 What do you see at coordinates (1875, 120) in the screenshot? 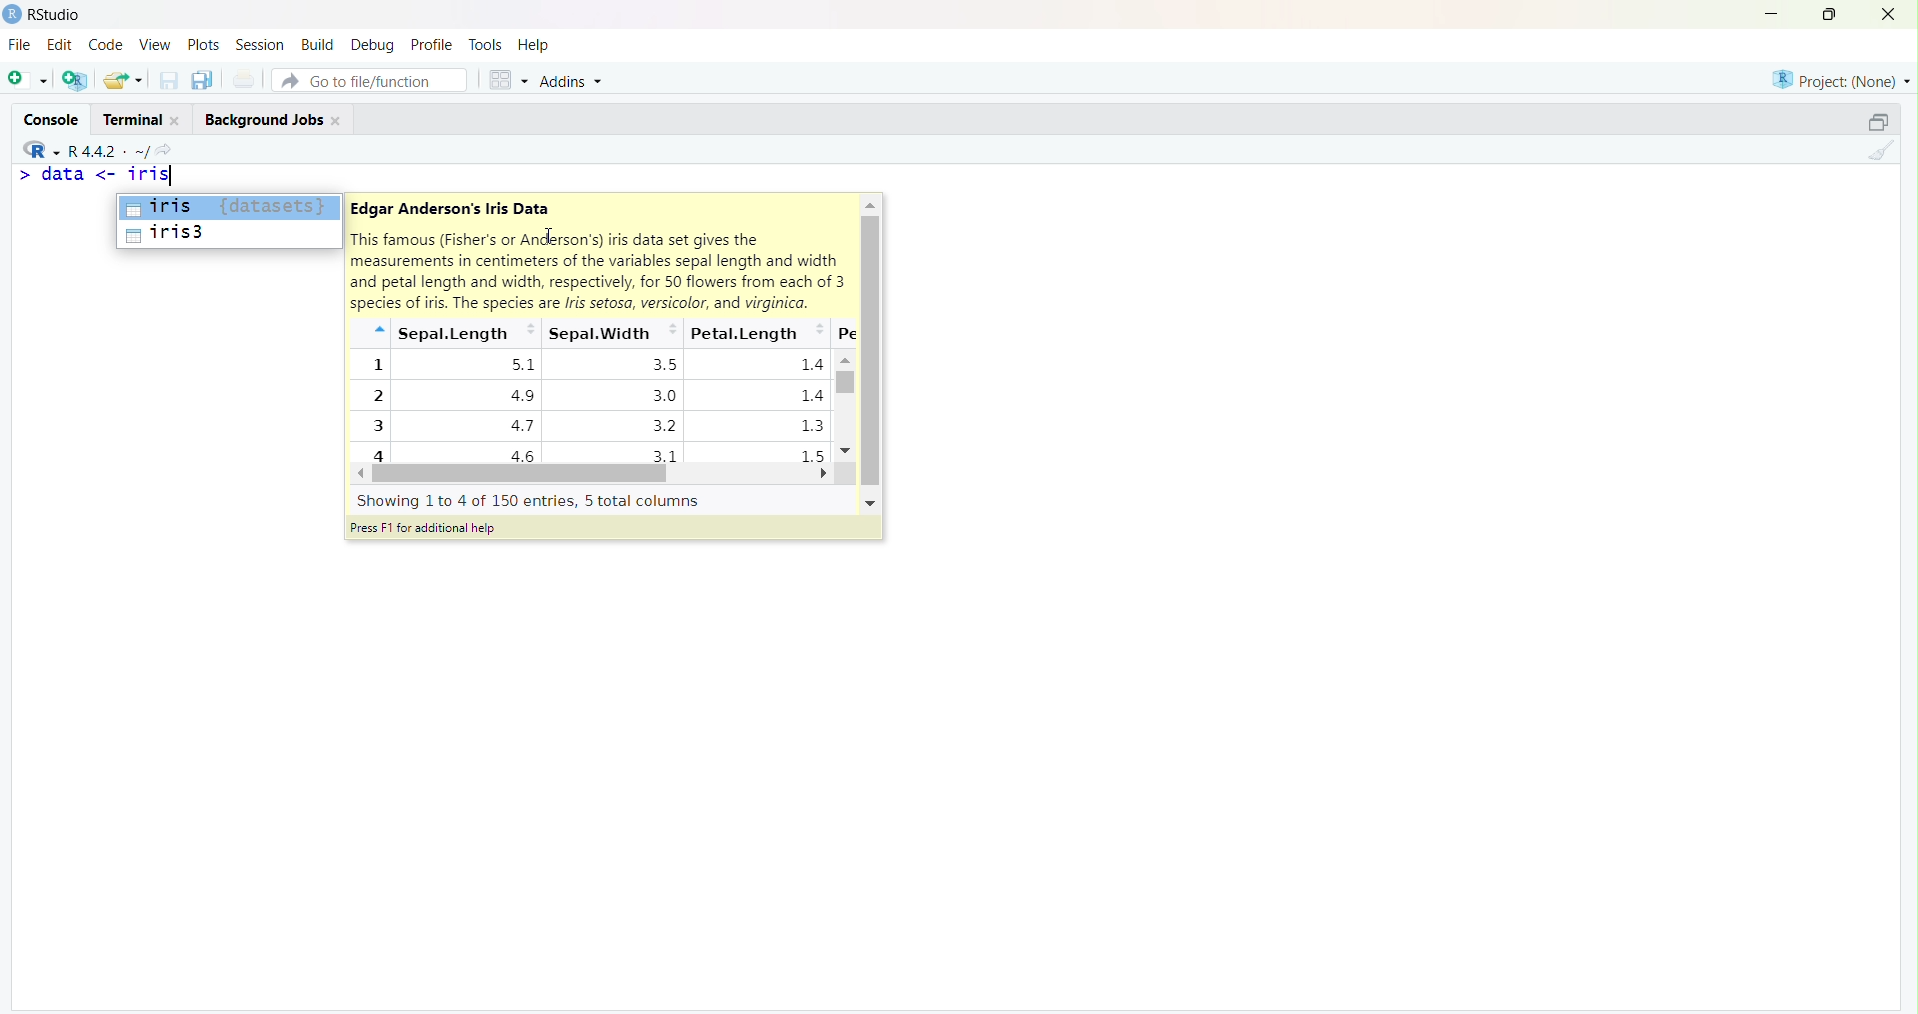
I see `Maximize/ Restore` at bounding box center [1875, 120].